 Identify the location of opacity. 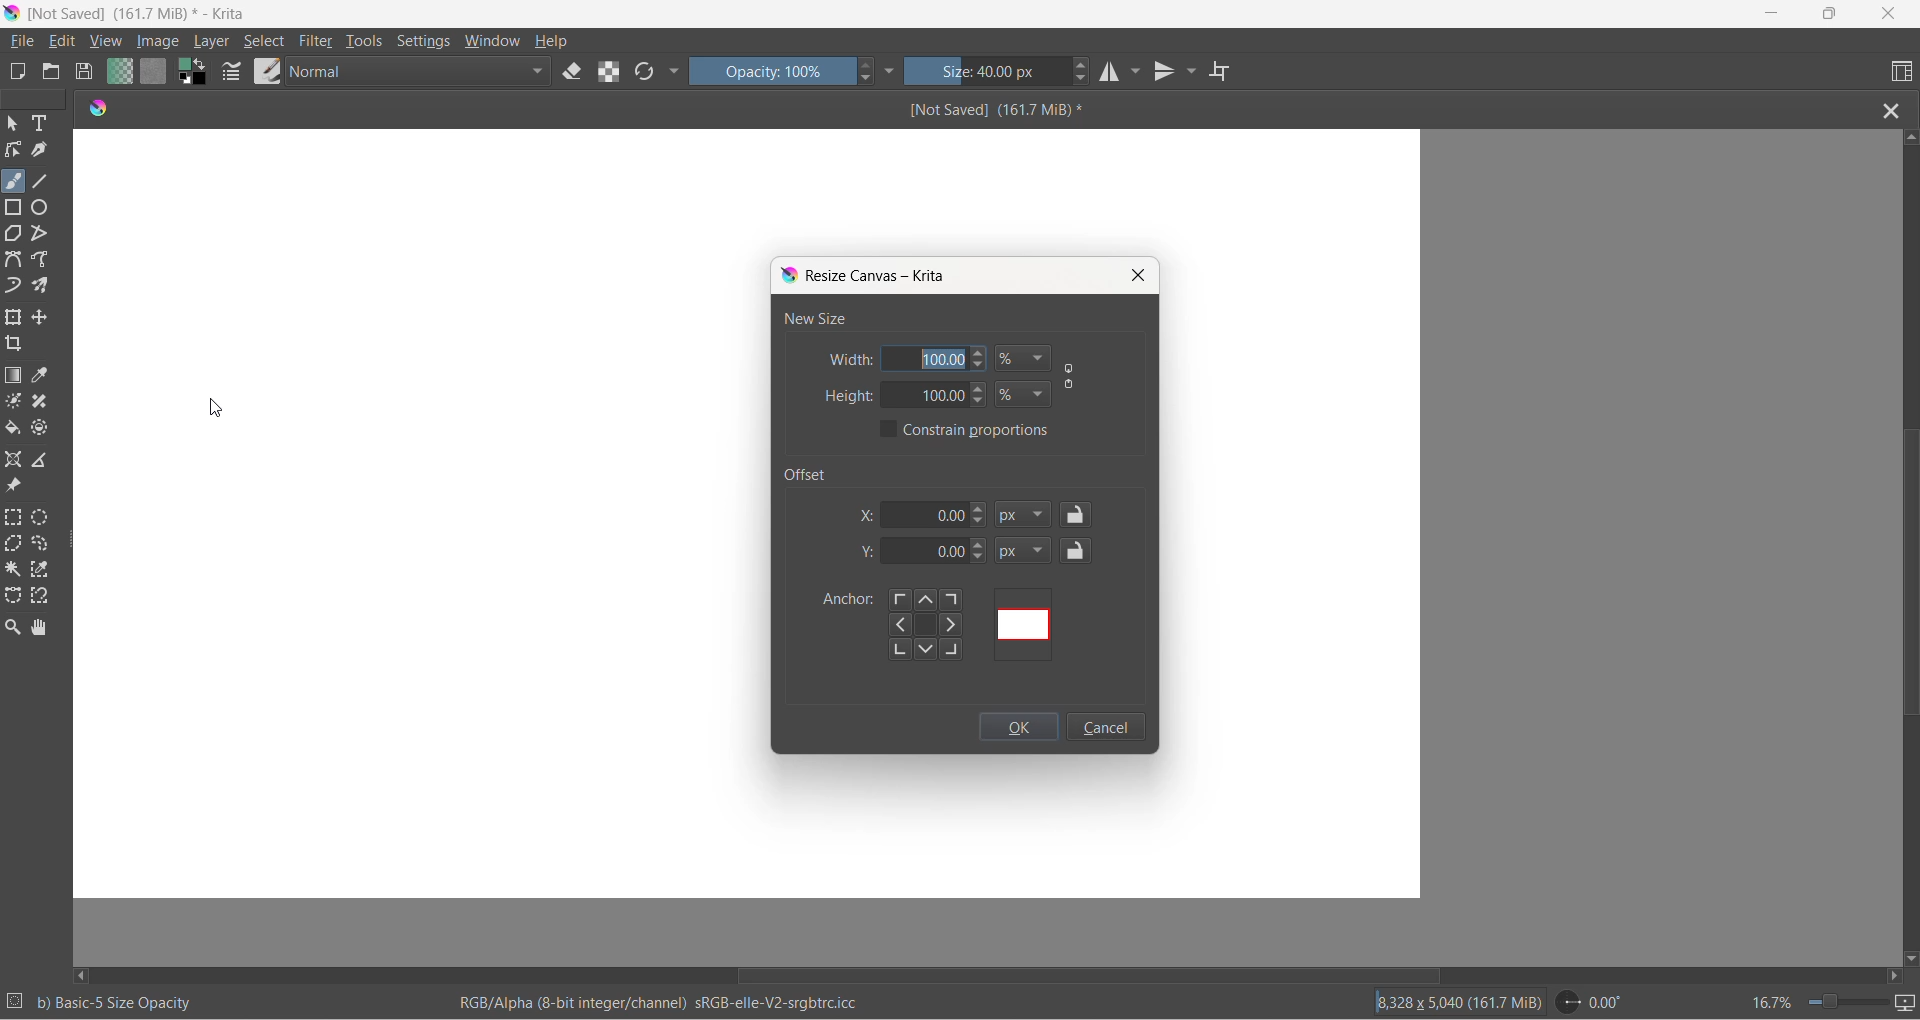
(773, 71).